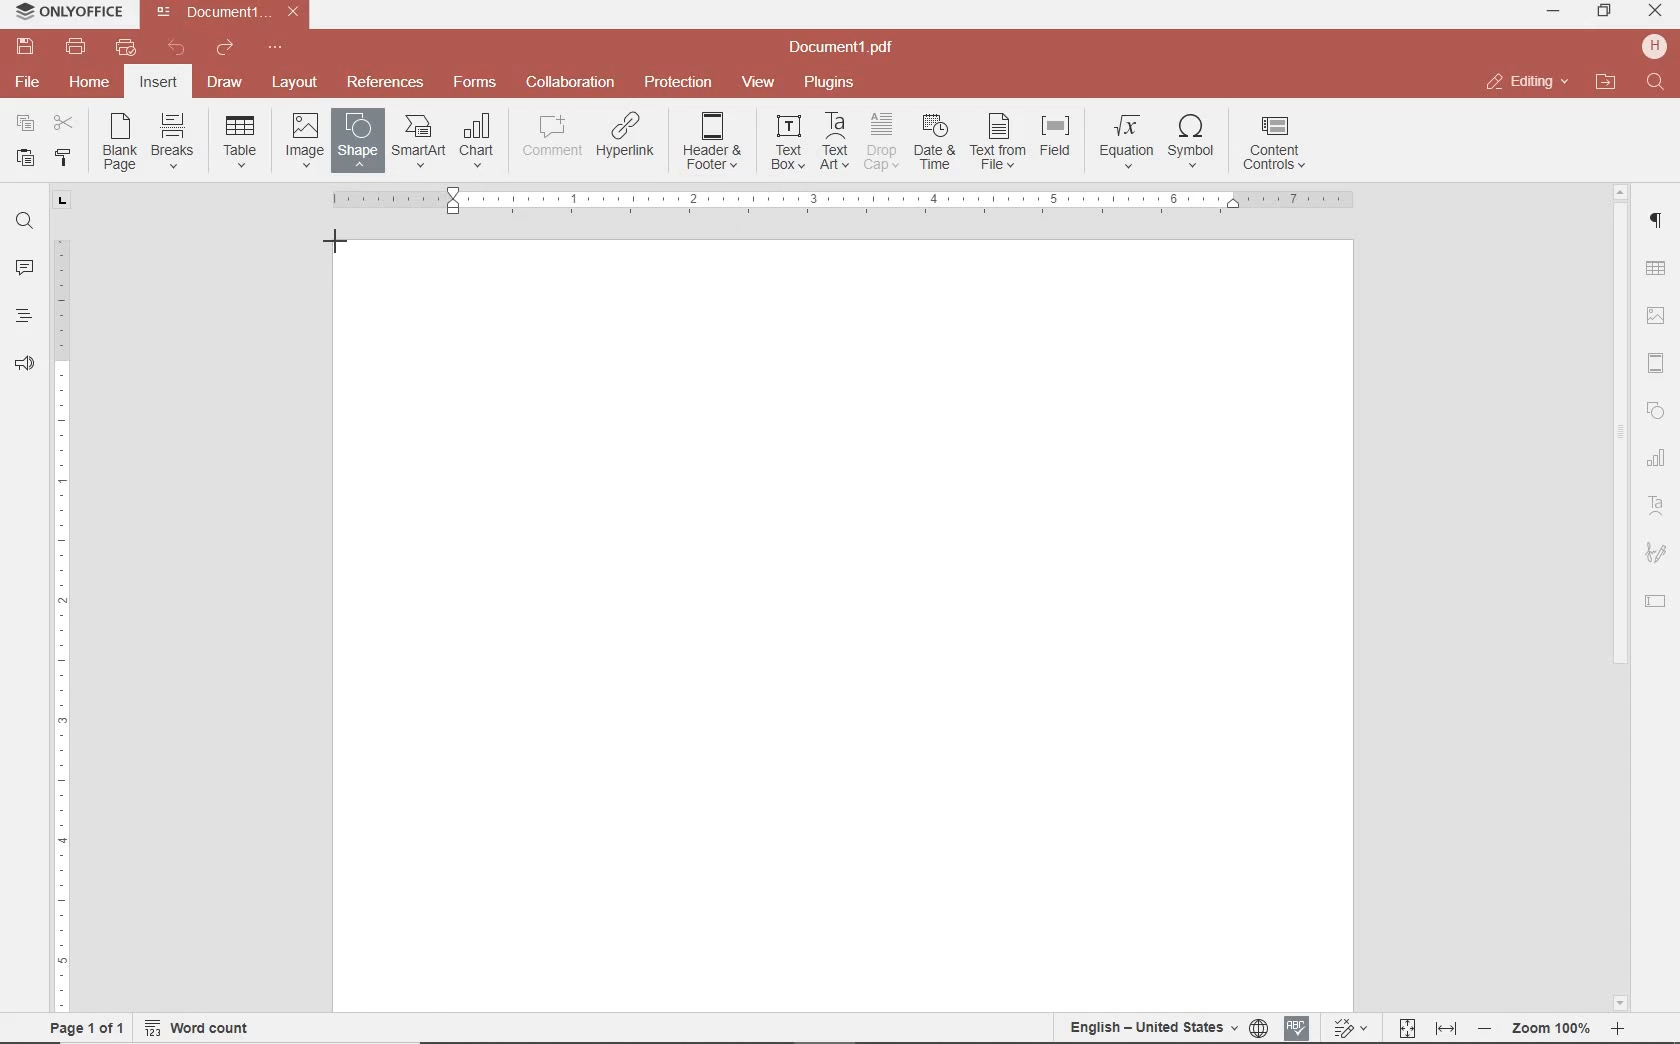 This screenshot has width=1680, height=1044. I want to click on TEXT ART, so click(1657, 508).